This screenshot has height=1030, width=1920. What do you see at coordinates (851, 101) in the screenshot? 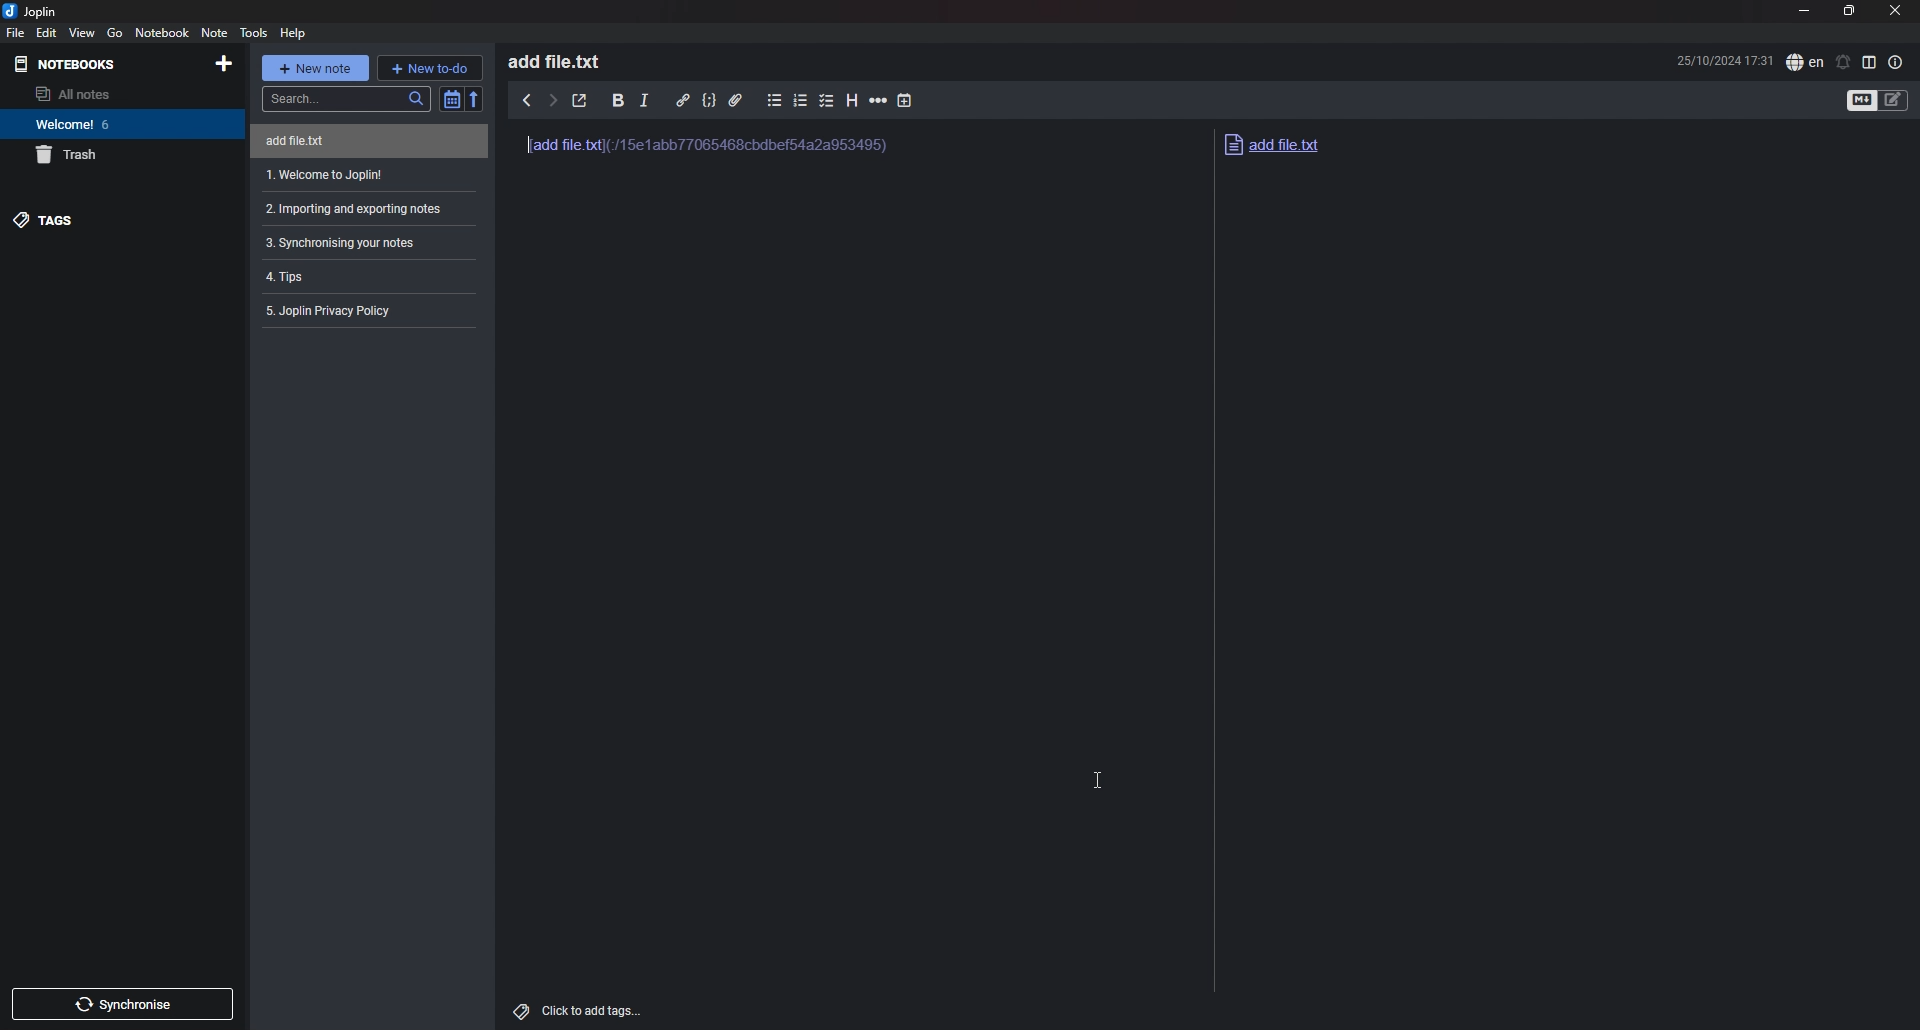
I see `heading` at bounding box center [851, 101].